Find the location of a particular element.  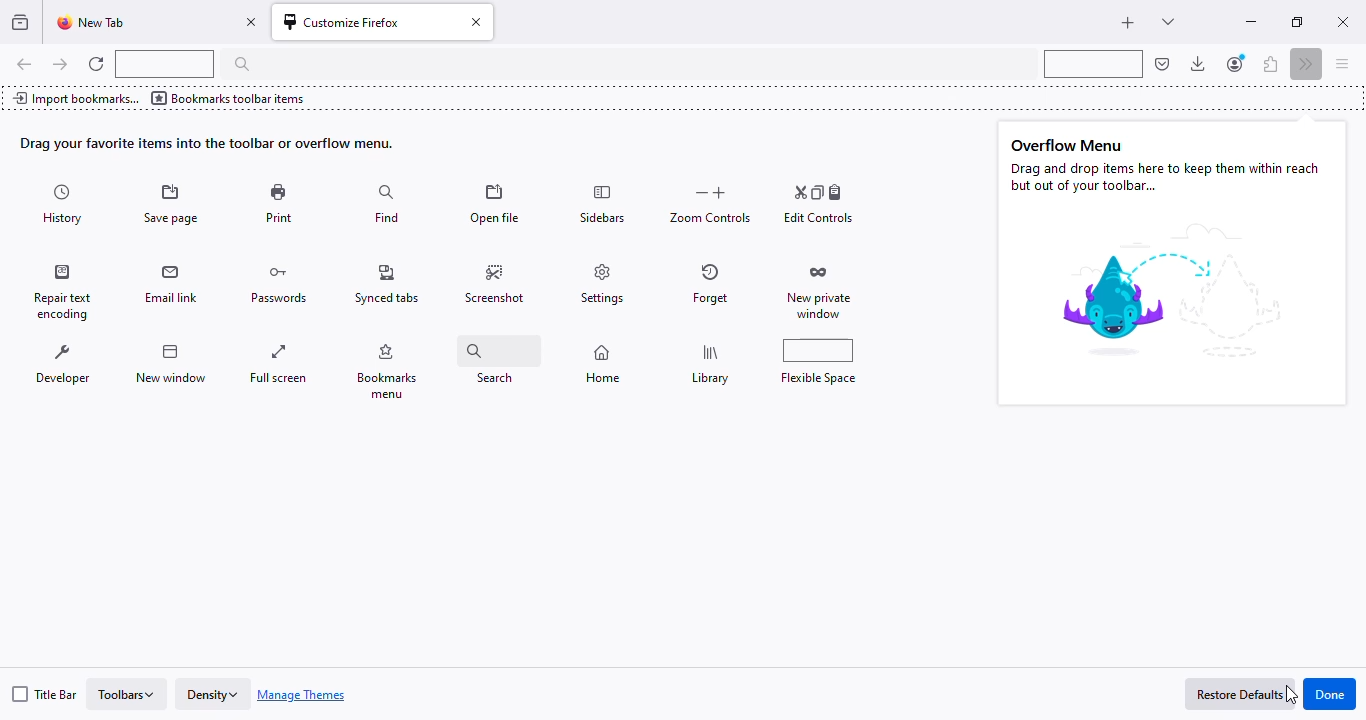

bookmarks menu is located at coordinates (387, 371).